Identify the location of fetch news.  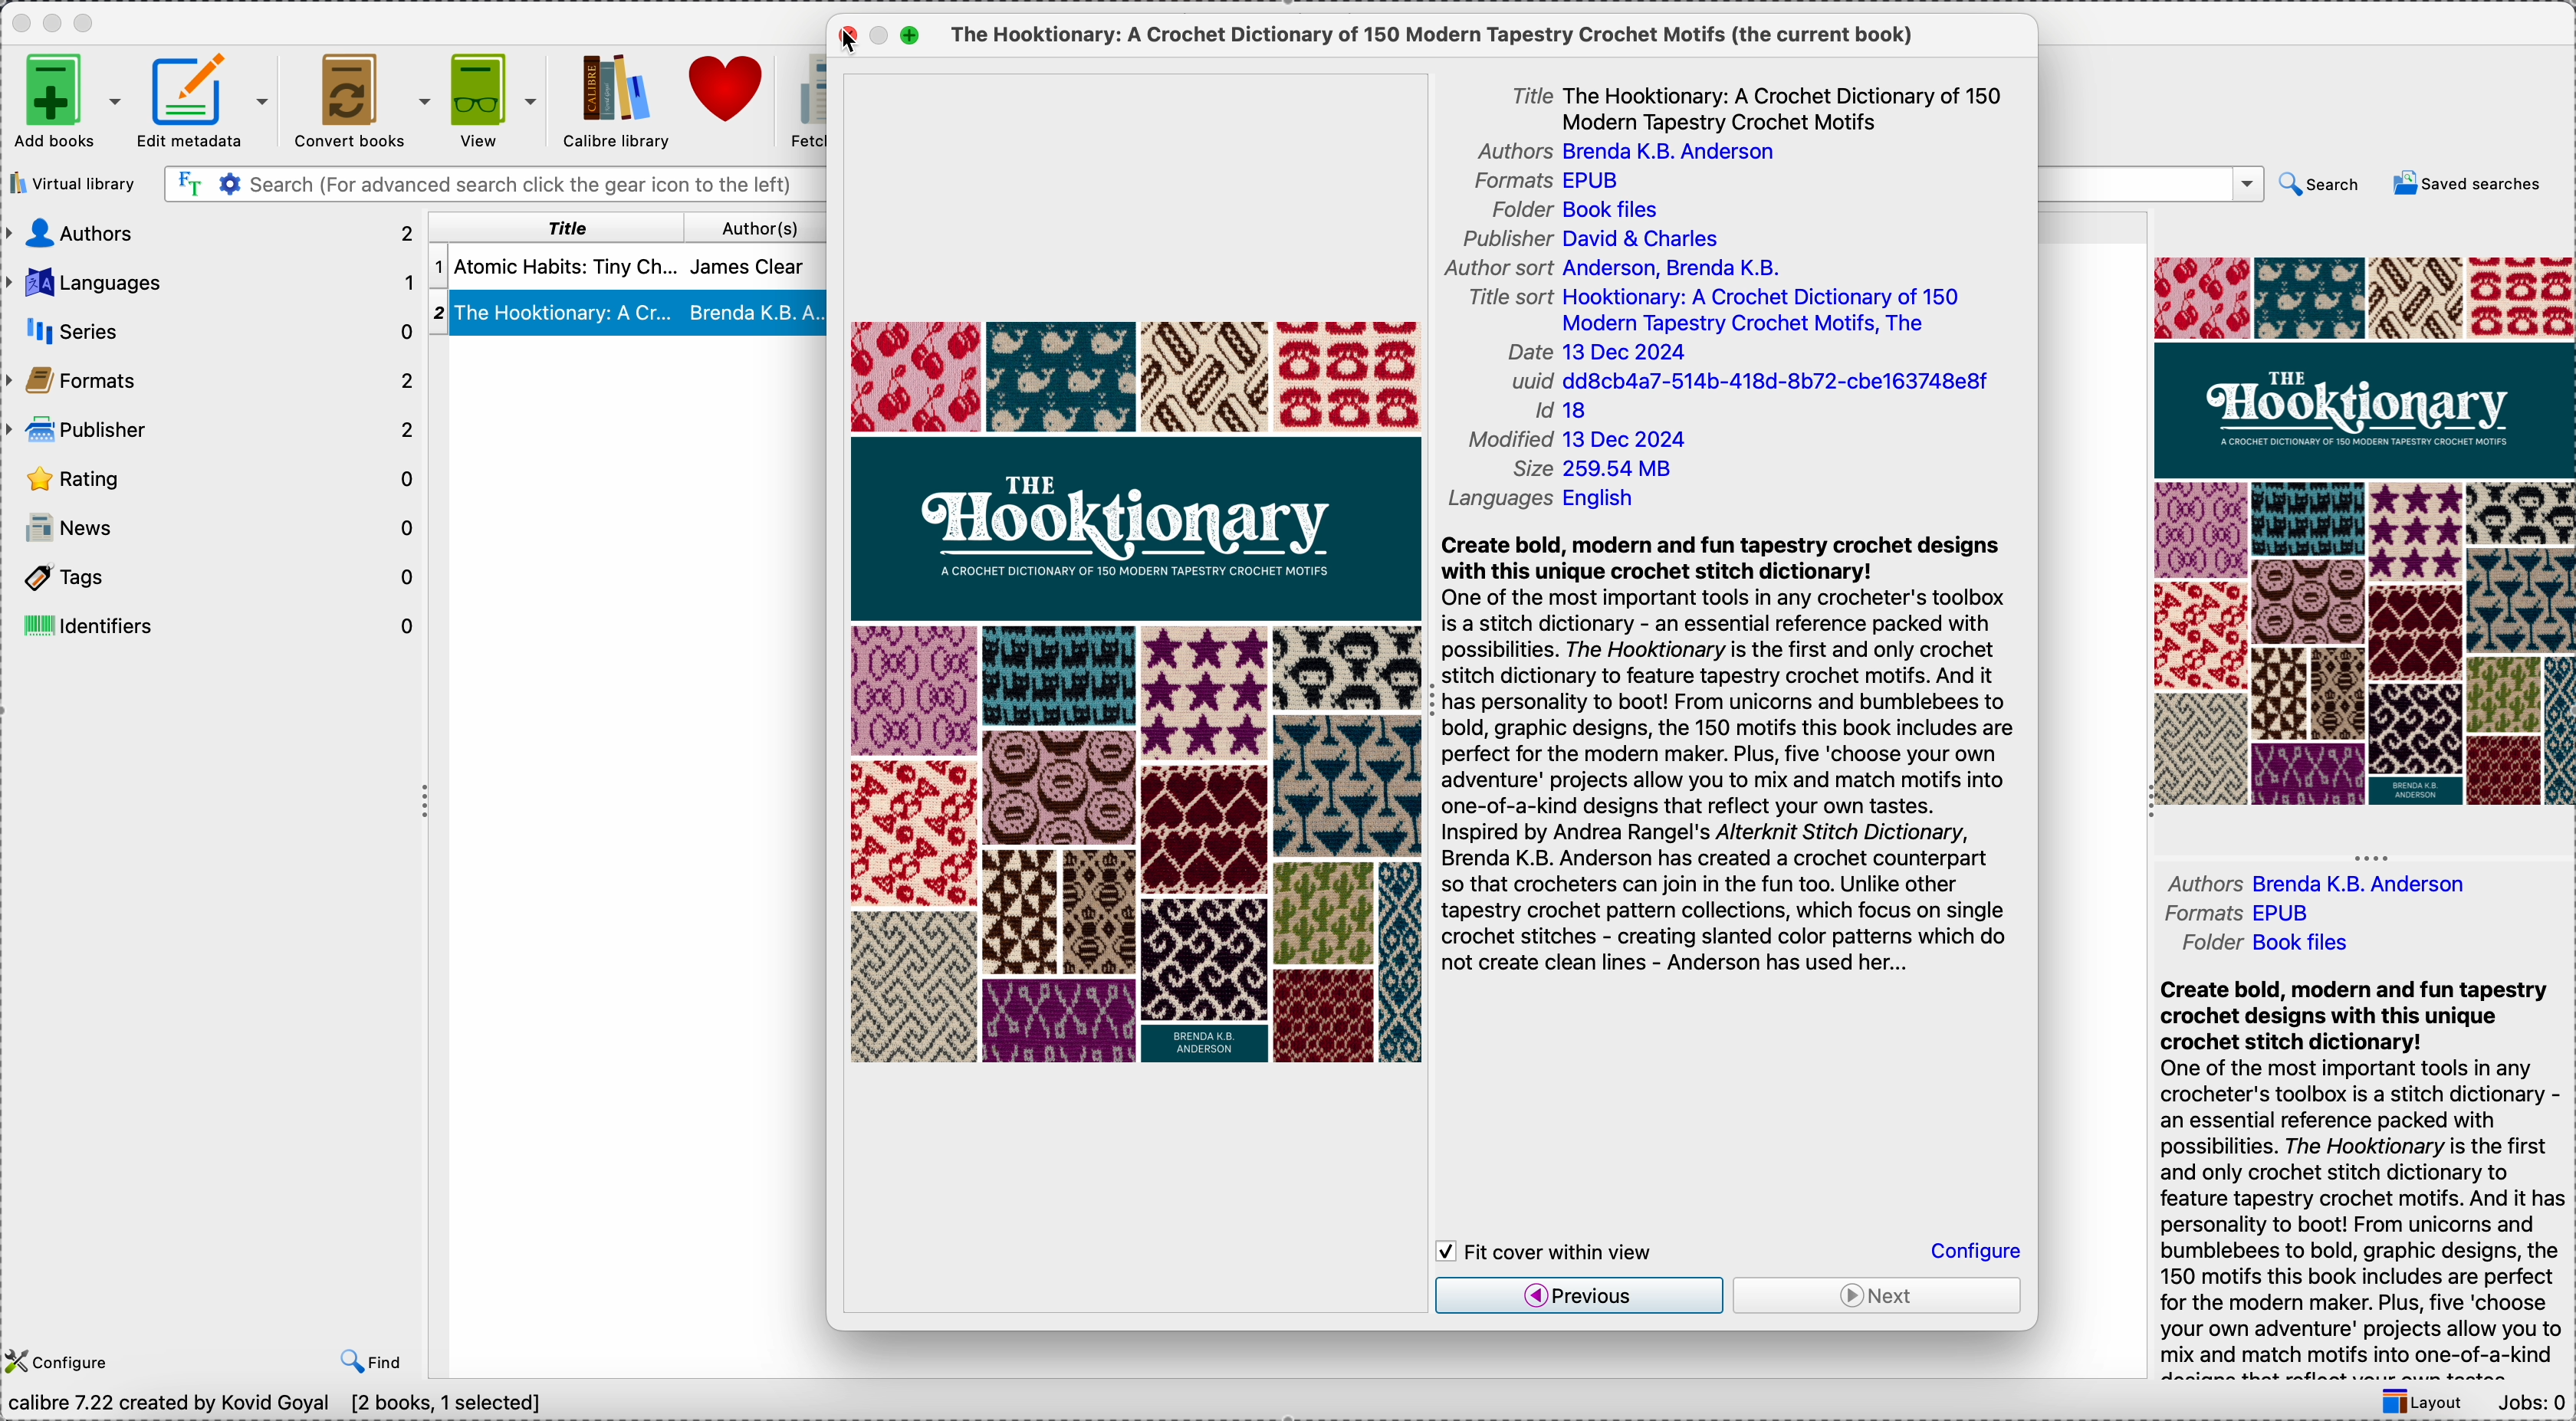
(802, 98).